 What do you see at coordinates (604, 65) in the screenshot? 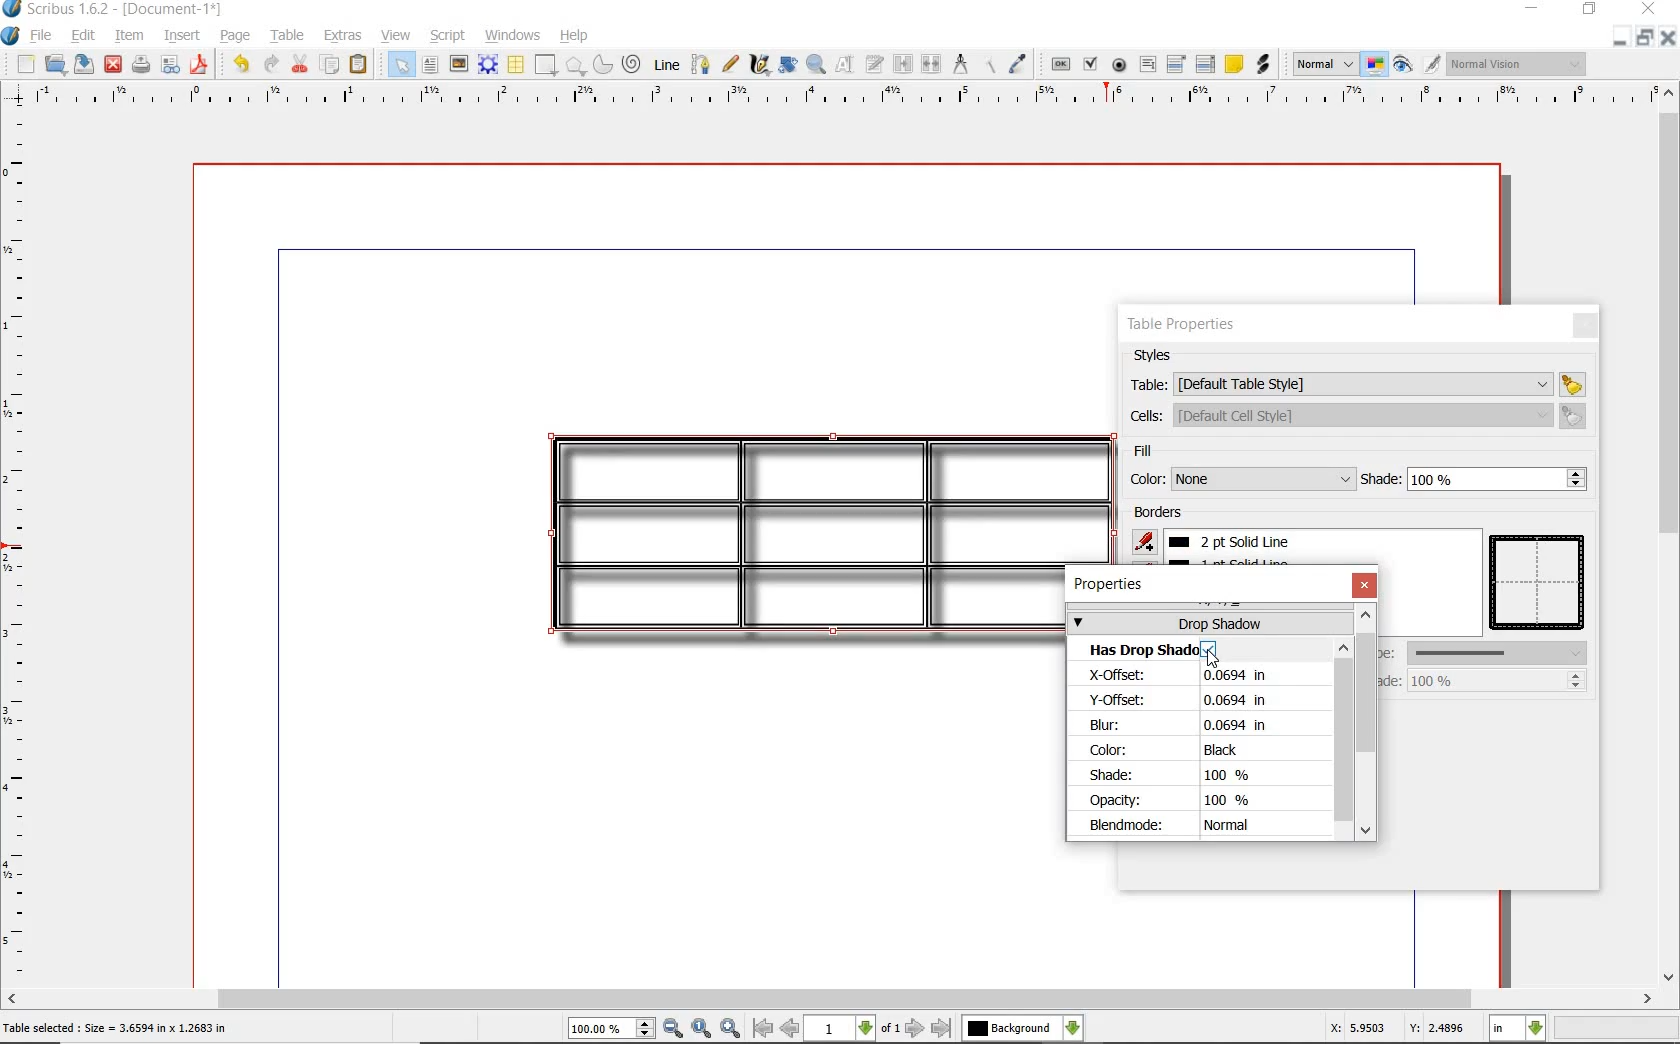
I see `arc` at bounding box center [604, 65].